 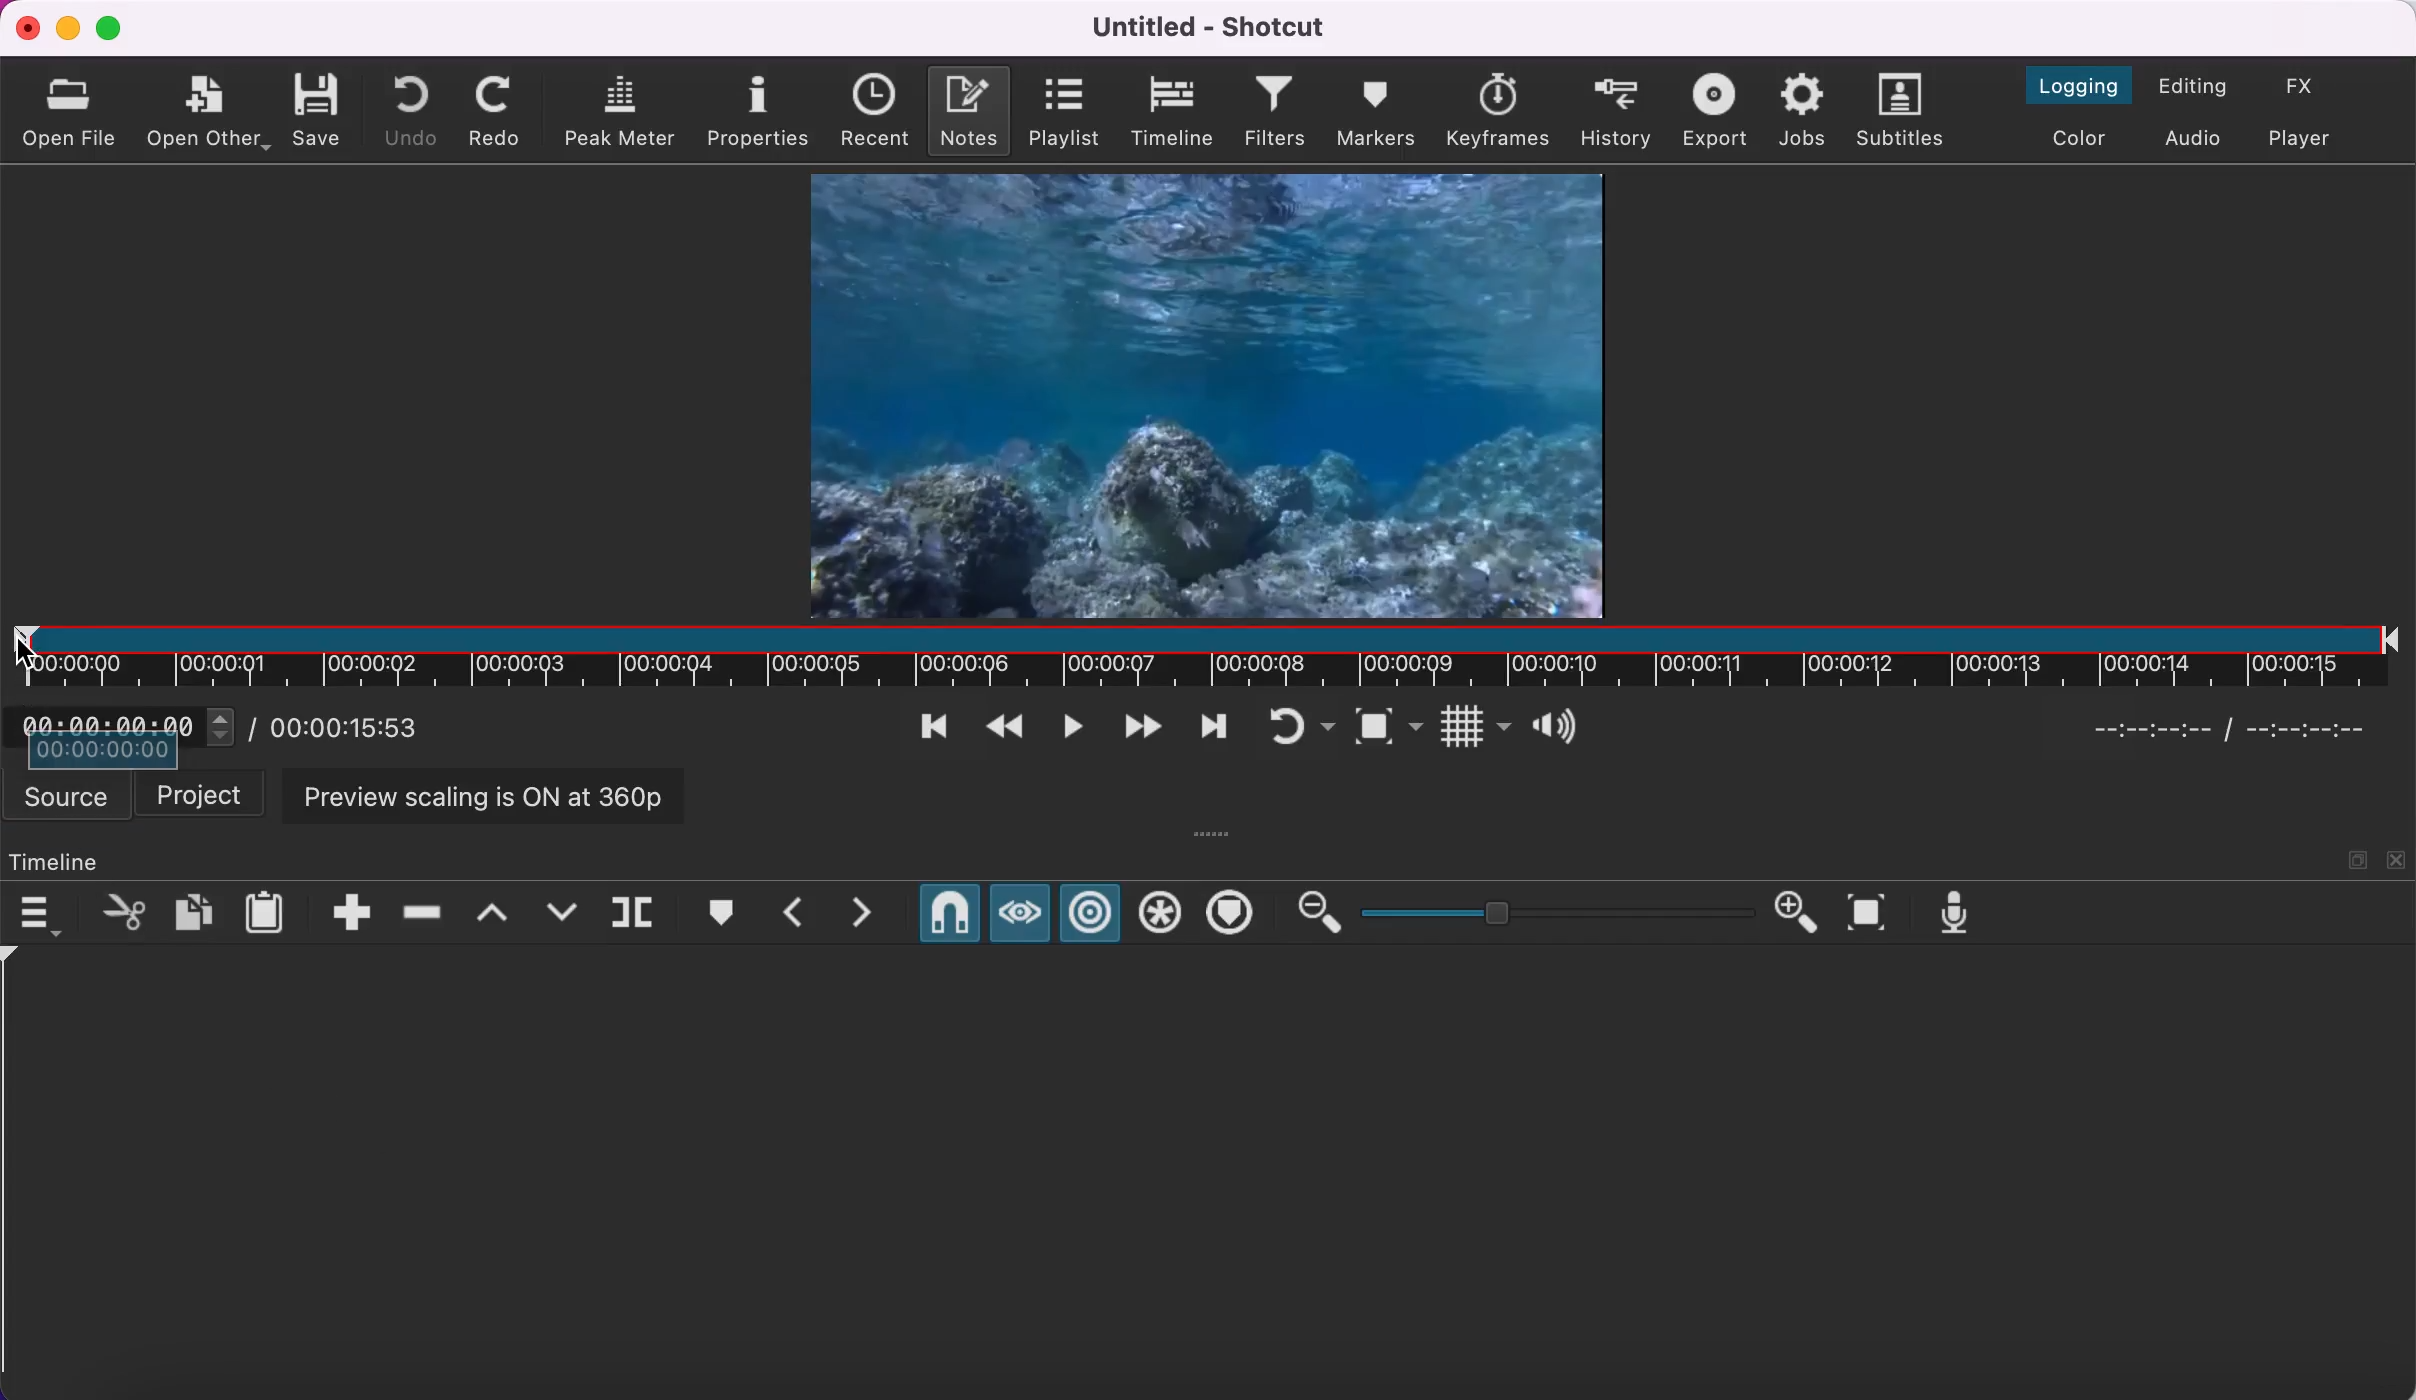 What do you see at coordinates (69, 29) in the screenshot?
I see `minimize` at bounding box center [69, 29].